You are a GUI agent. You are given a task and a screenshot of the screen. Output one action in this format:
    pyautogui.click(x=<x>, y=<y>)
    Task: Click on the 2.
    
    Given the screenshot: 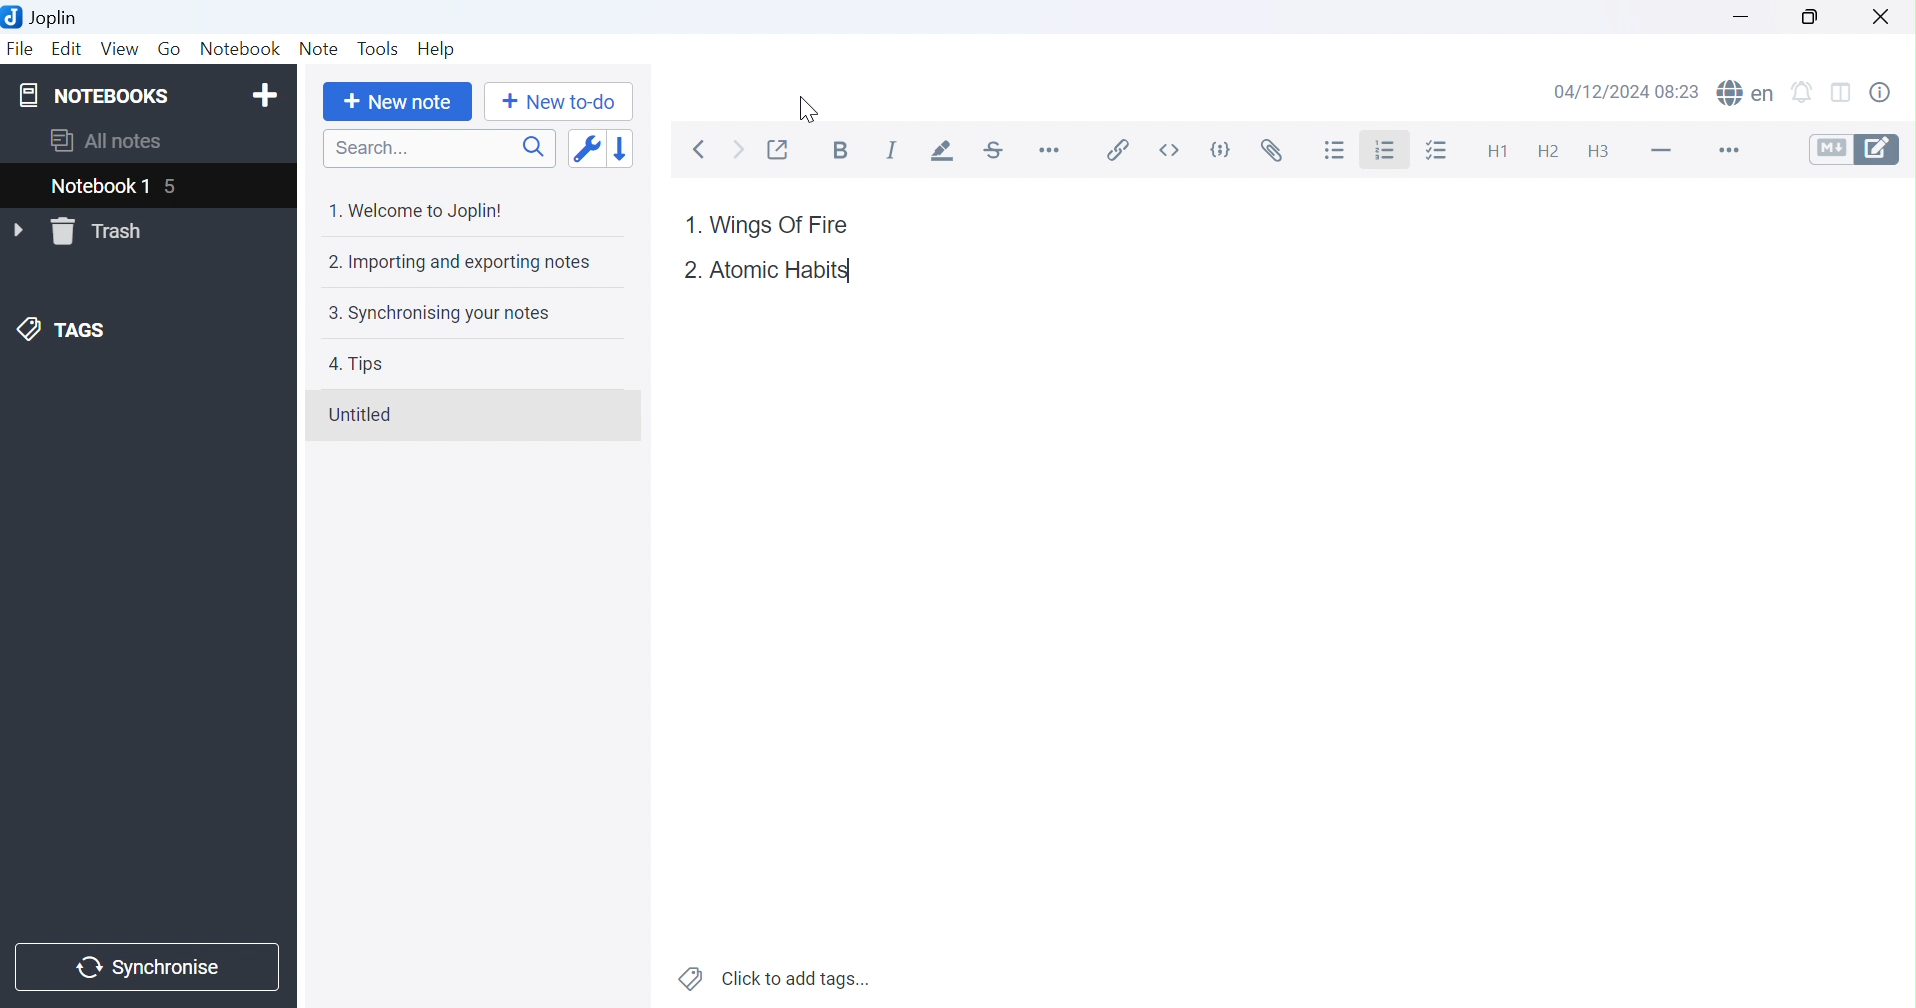 What is the action you would take?
    pyautogui.click(x=691, y=271)
    